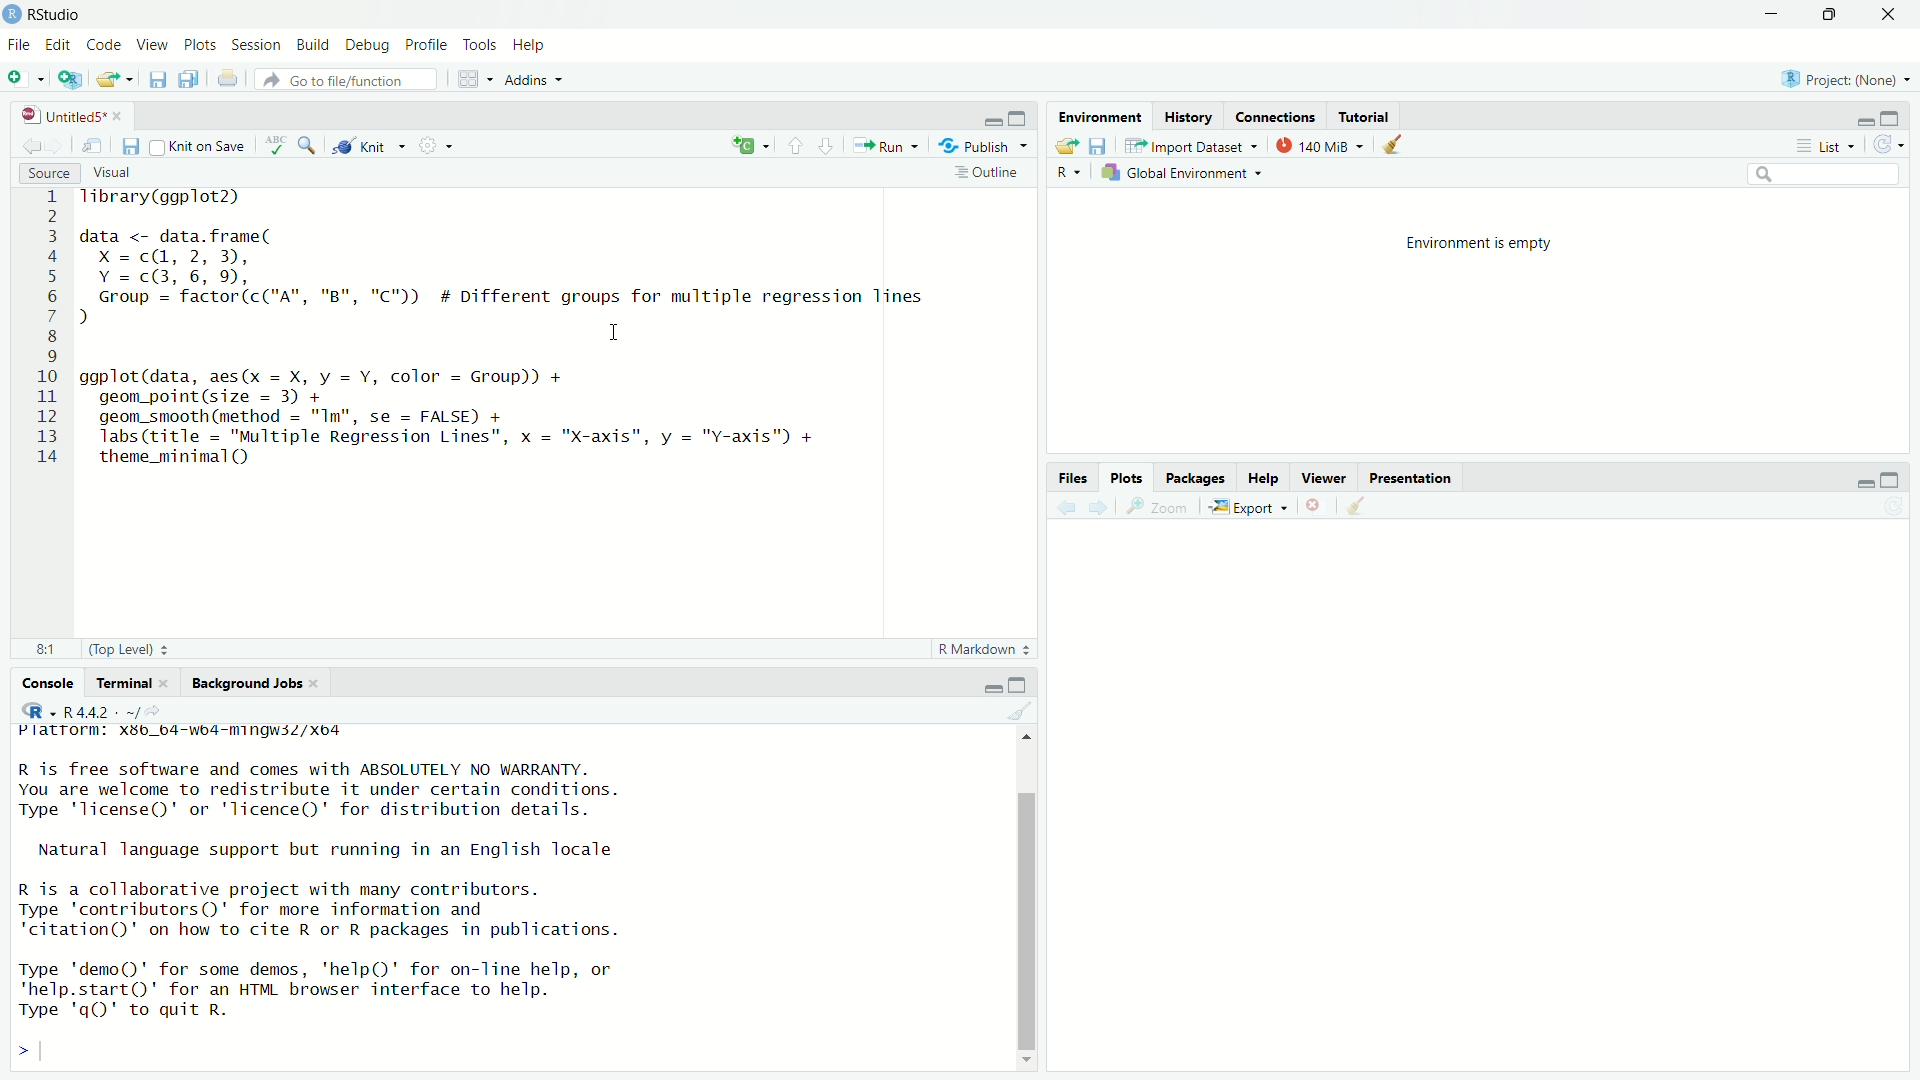 The image size is (1920, 1080). Describe the element at coordinates (471, 81) in the screenshot. I see `grid` at that location.